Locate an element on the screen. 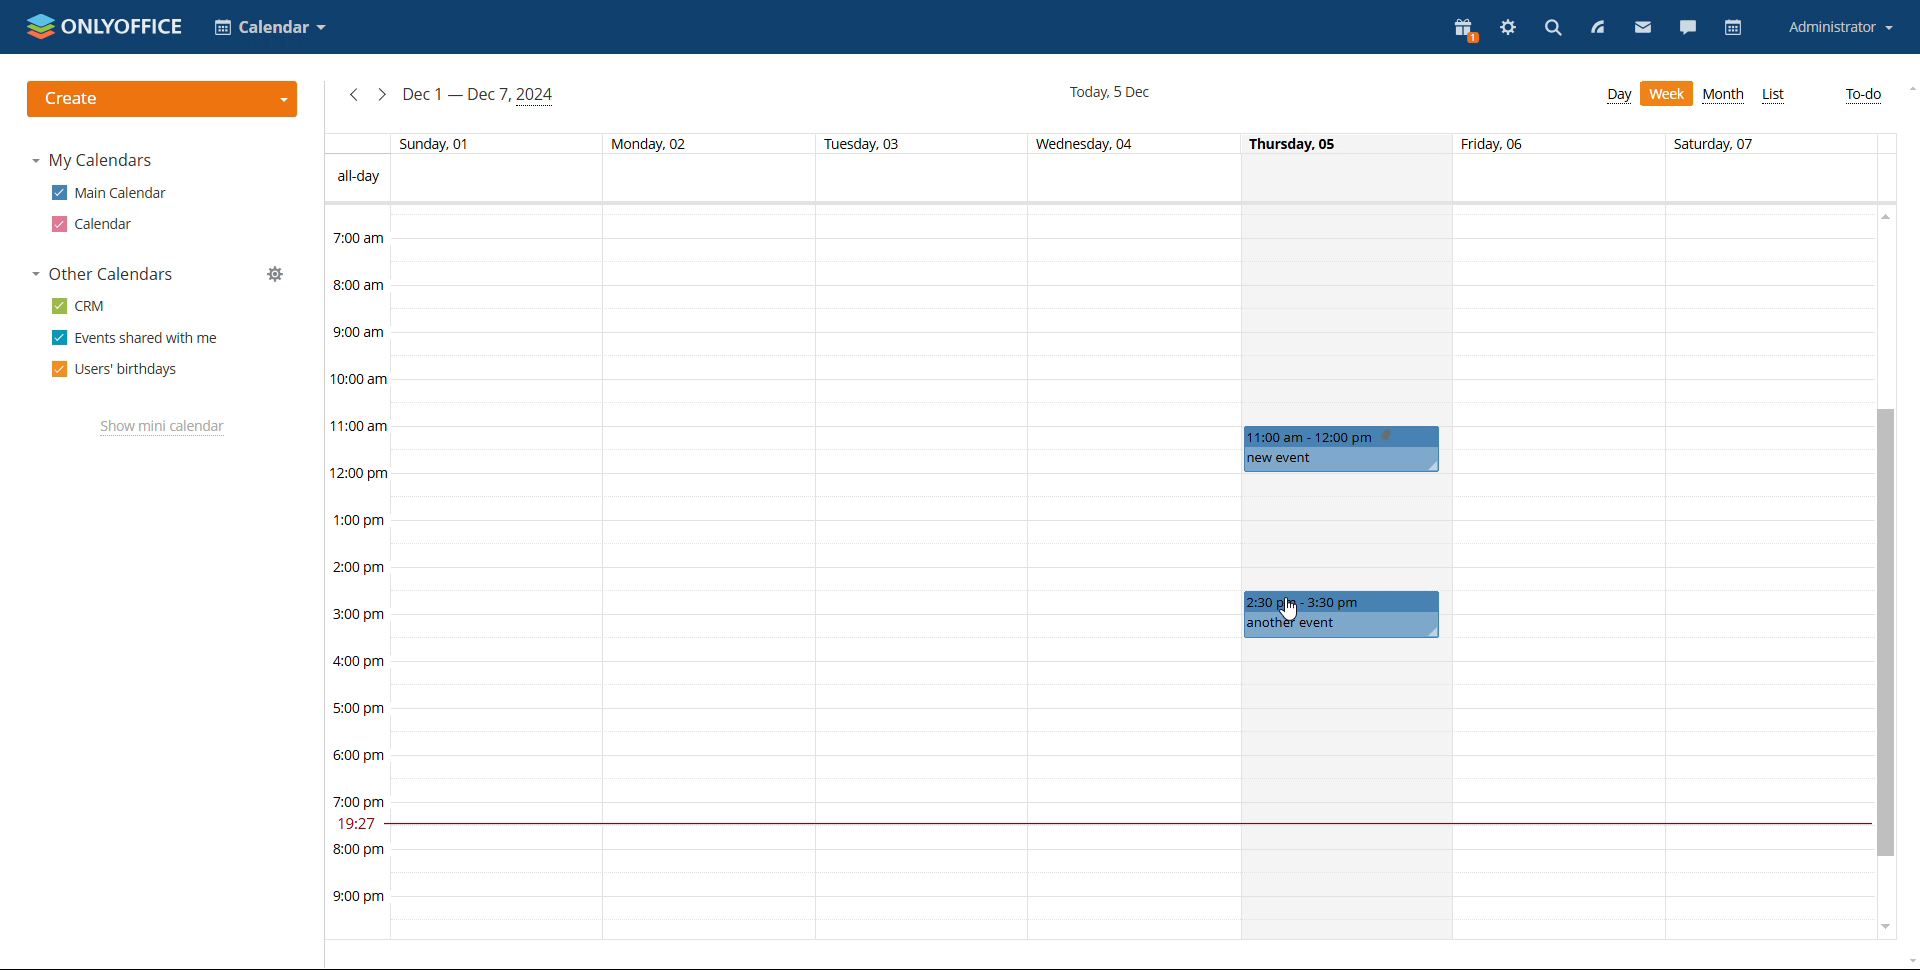  Sunday, 01 is located at coordinates (440, 143).